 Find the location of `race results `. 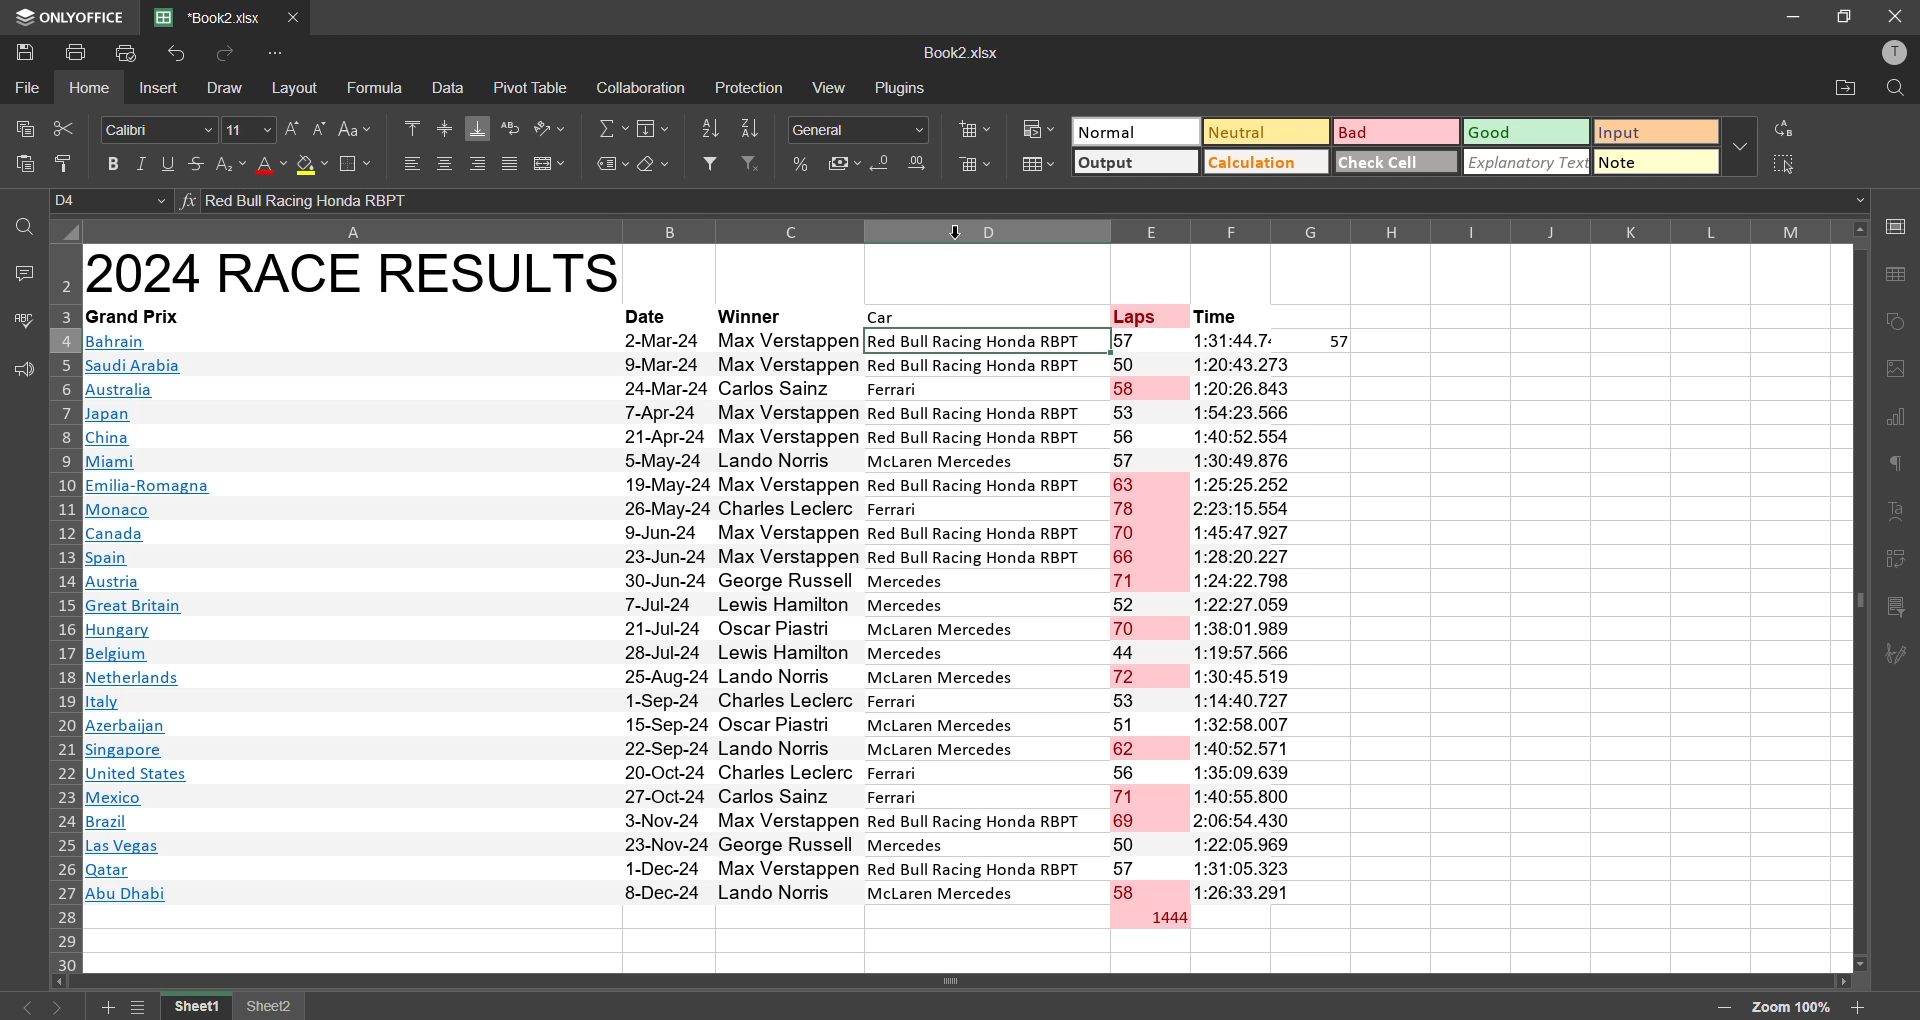

race results  is located at coordinates (353, 272).